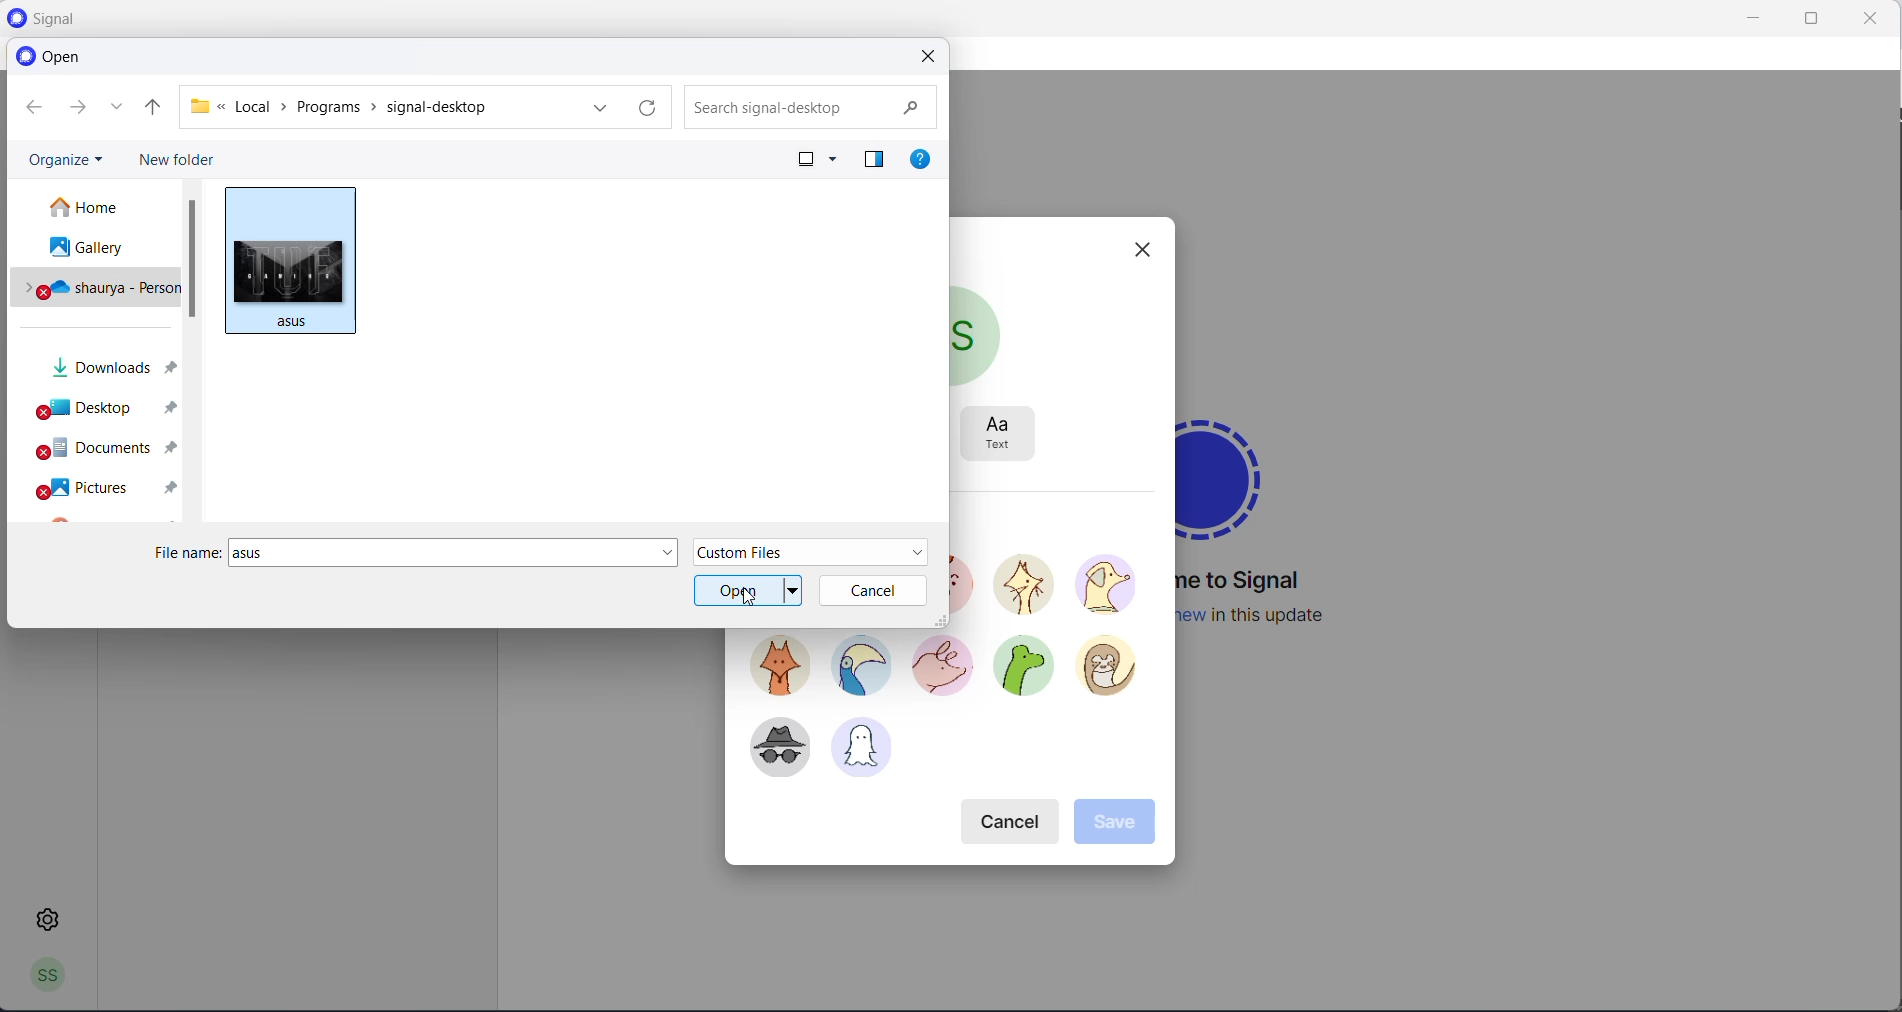 This screenshot has width=1902, height=1012. Describe the element at coordinates (1136, 250) in the screenshot. I see `close` at that location.